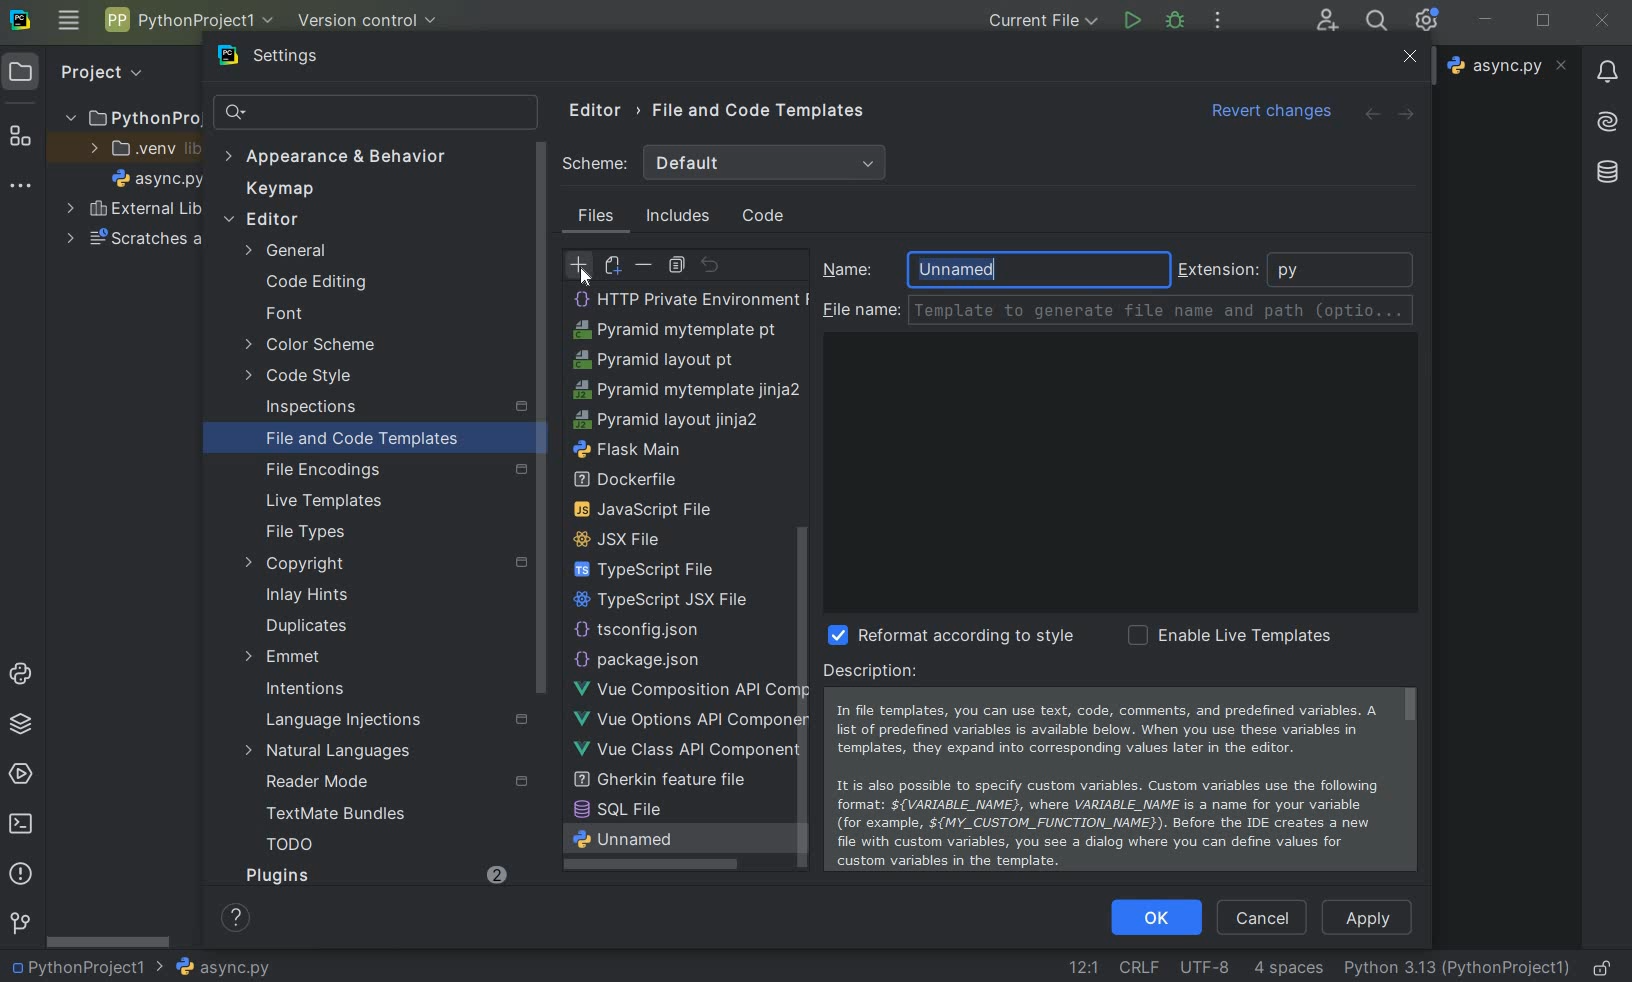 This screenshot has height=982, width=1632. What do you see at coordinates (21, 140) in the screenshot?
I see `structure` at bounding box center [21, 140].